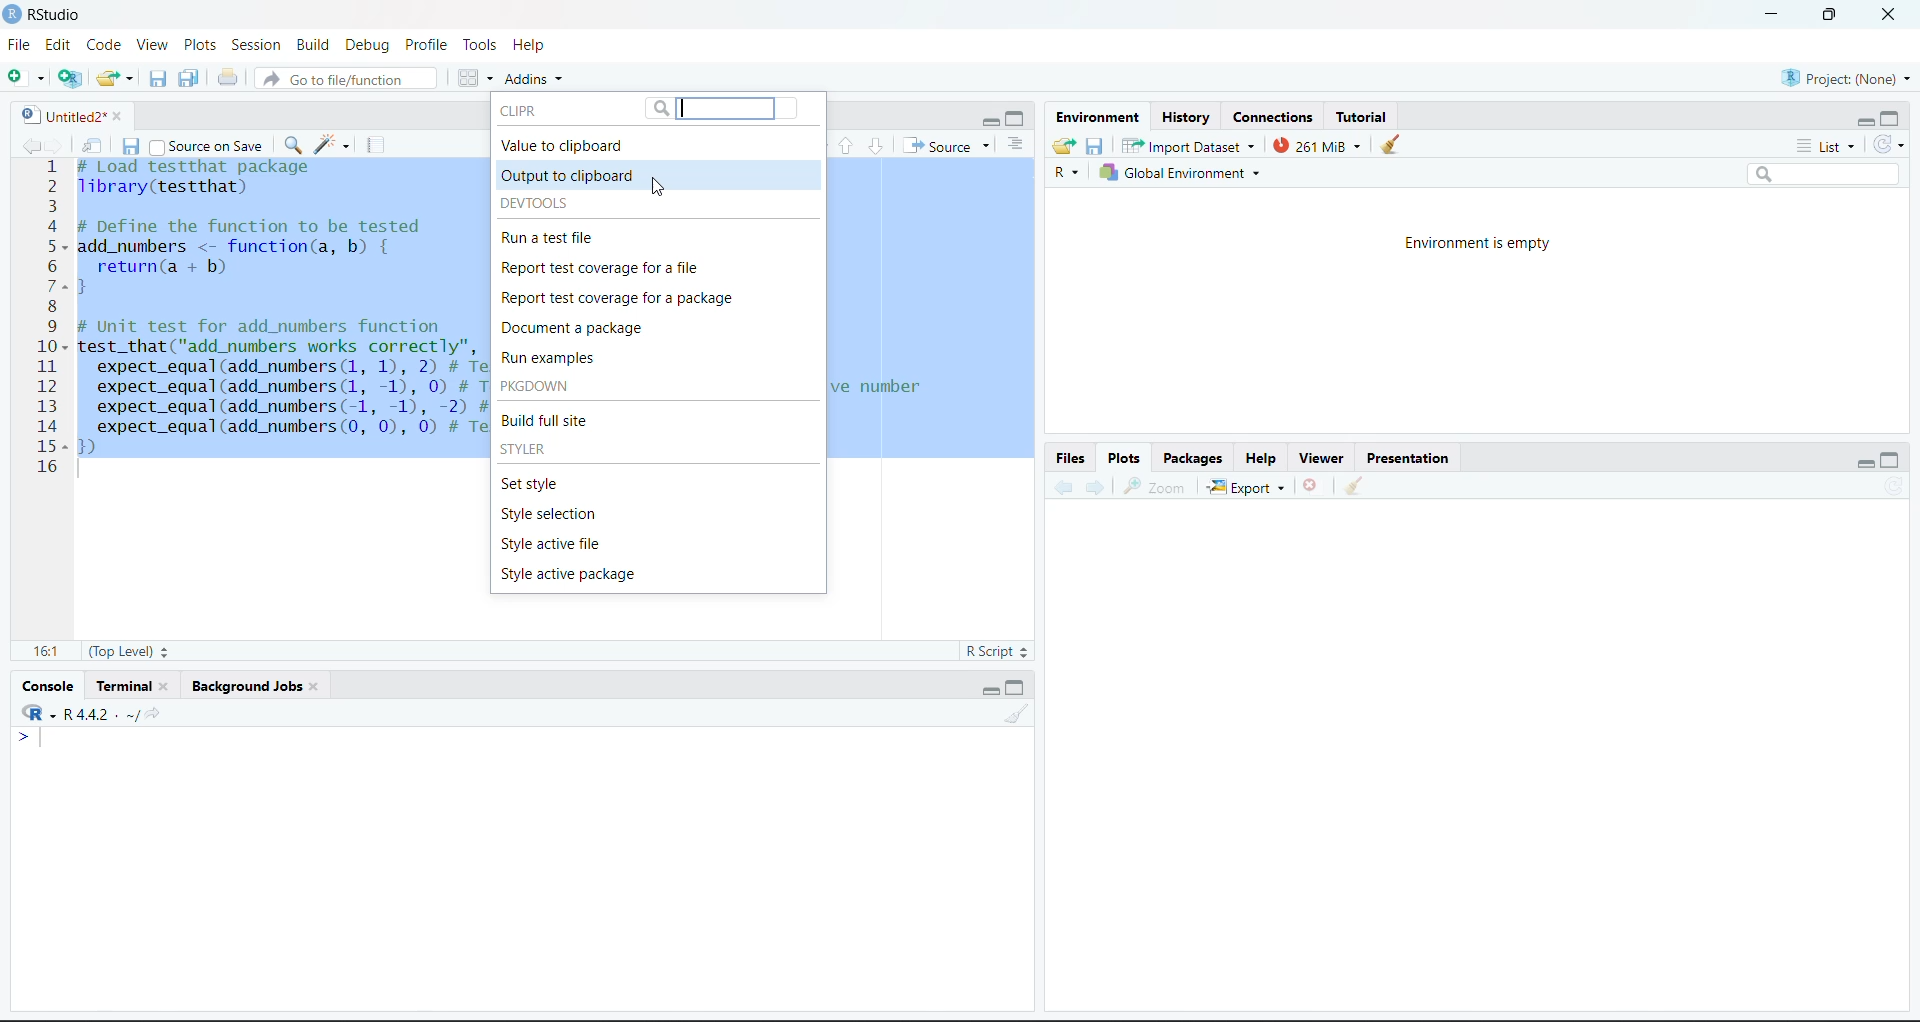 Image resolution: width=1920 pixels, height=1022 pixels. What do you see at coordinates (476, 79) in the screenshot?
I see `Workspace panes` at bounding box center [476, 79].